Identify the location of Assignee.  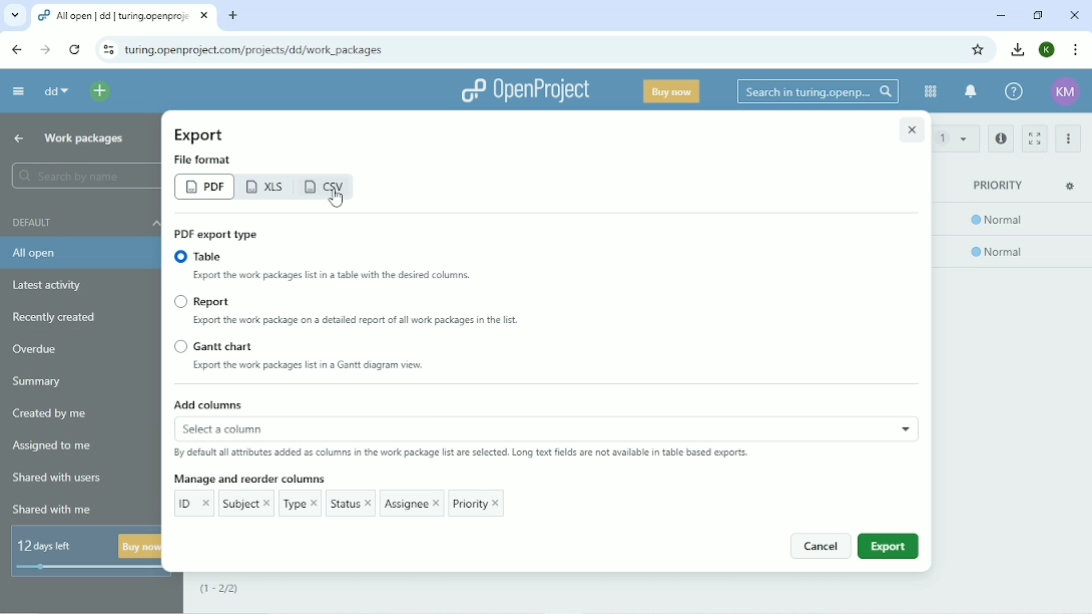
(412, 503).